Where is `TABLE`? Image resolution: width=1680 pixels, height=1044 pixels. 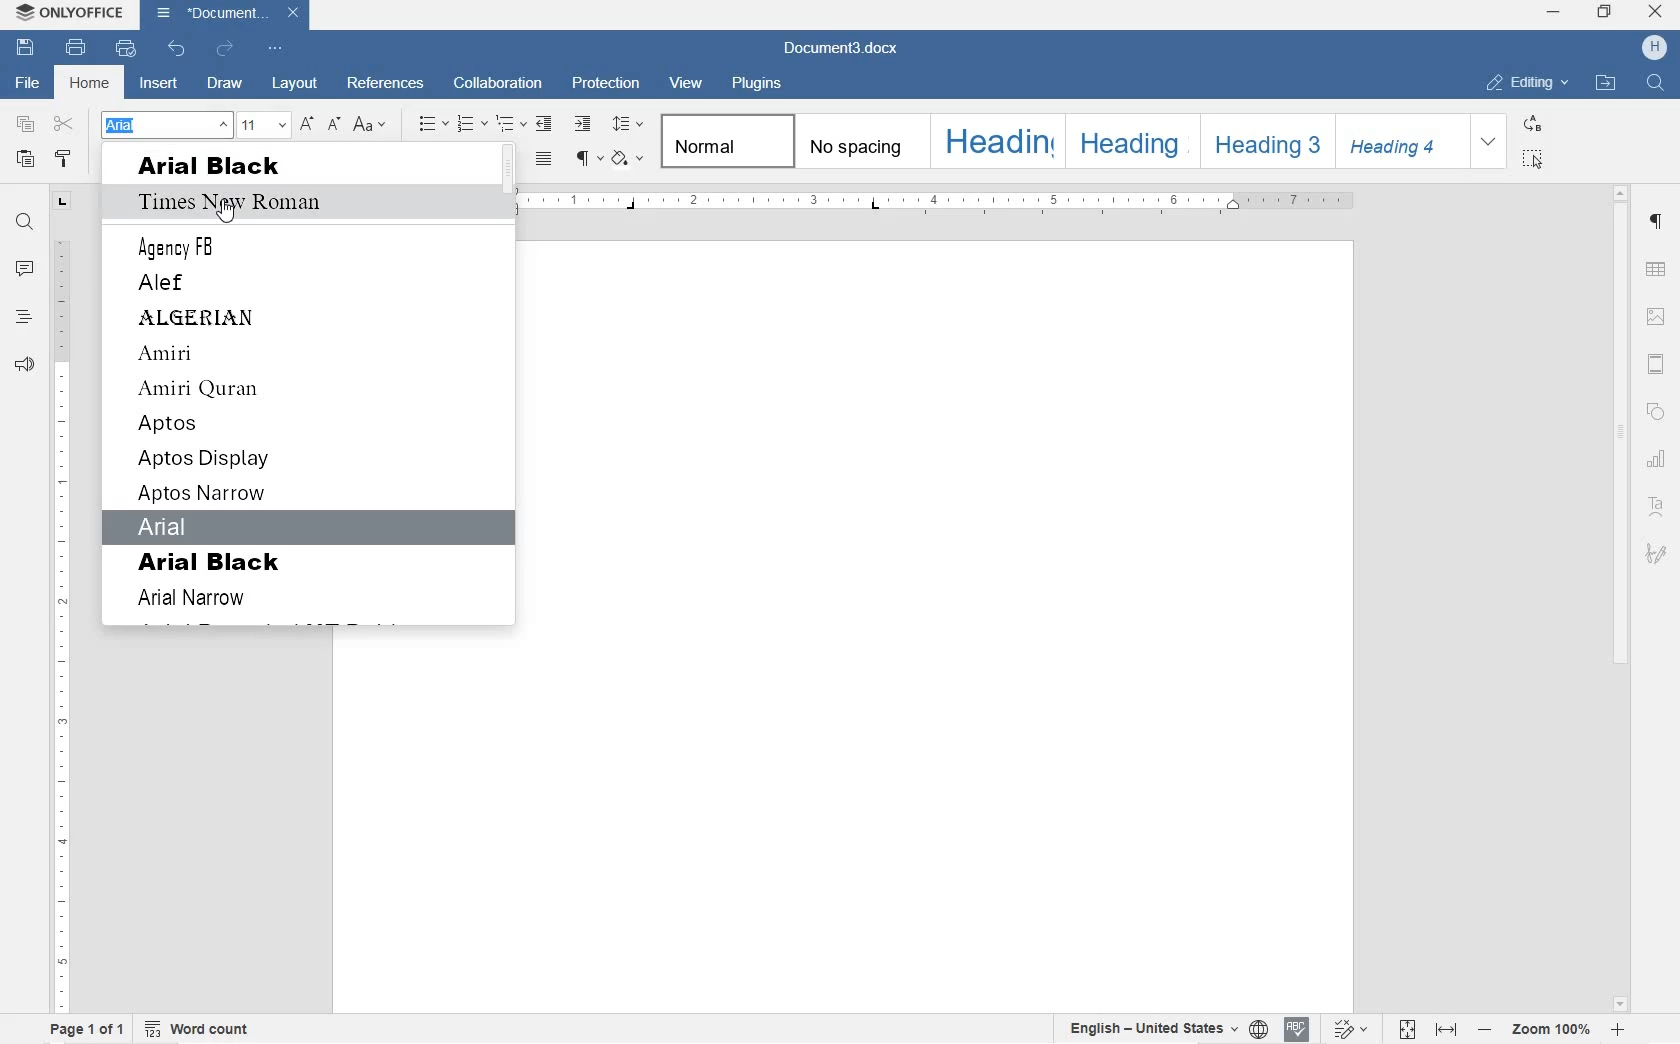 TABLE is located at coordinates (1655, 269).